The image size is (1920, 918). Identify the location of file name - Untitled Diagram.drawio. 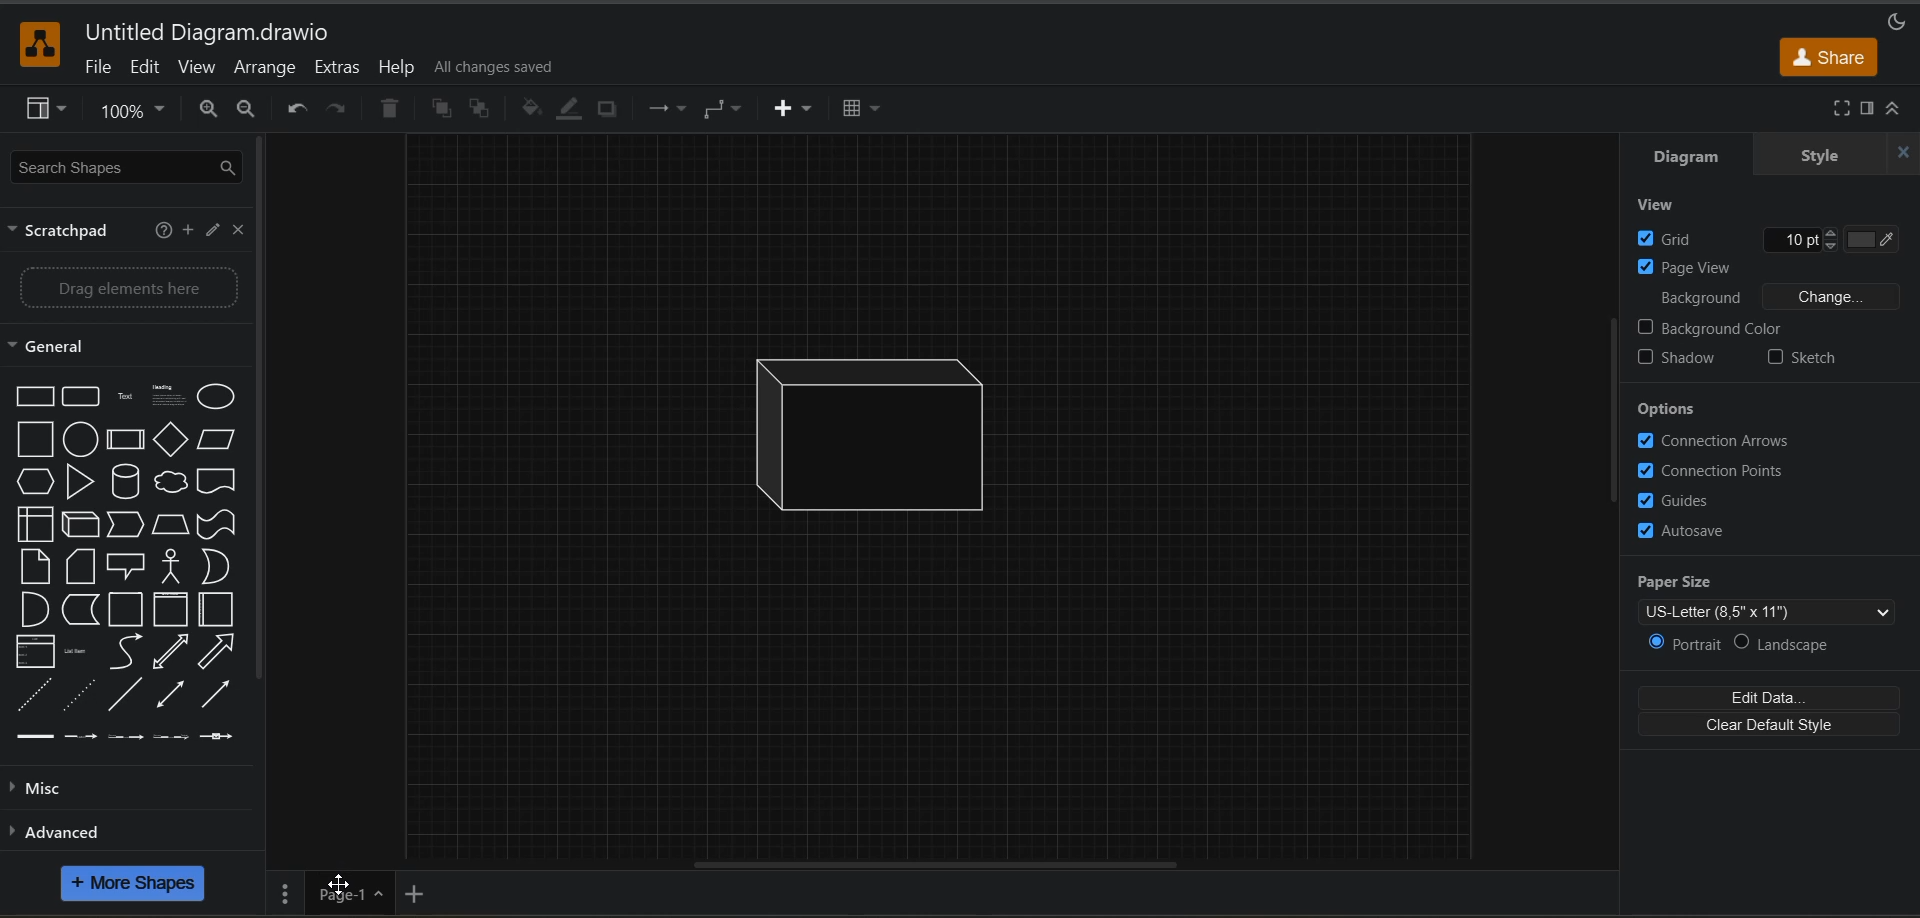
(214, 32).